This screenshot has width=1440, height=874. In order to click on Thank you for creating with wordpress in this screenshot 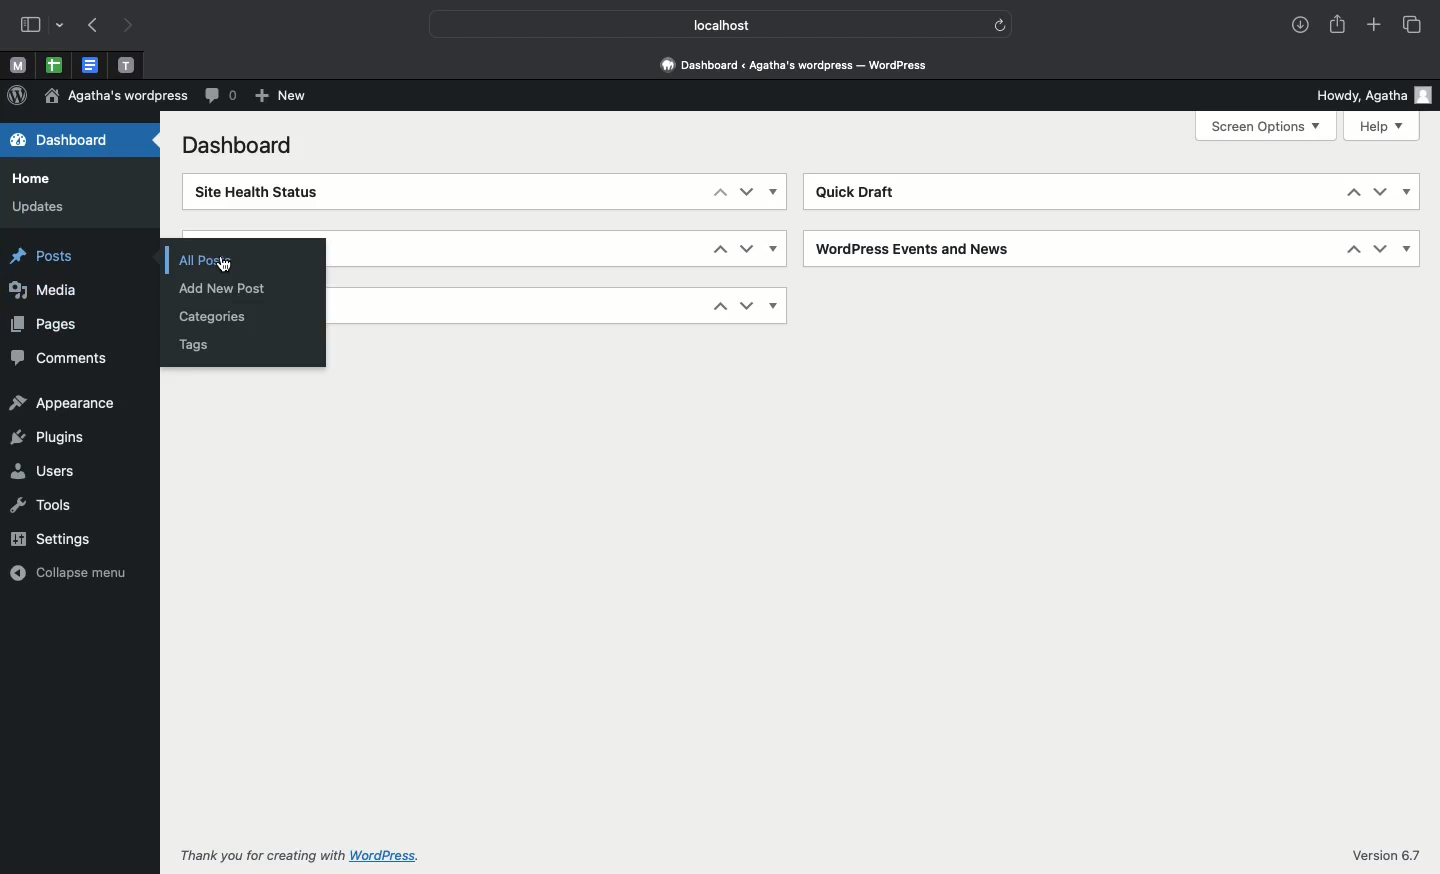, I will do `click(306, 854)`.